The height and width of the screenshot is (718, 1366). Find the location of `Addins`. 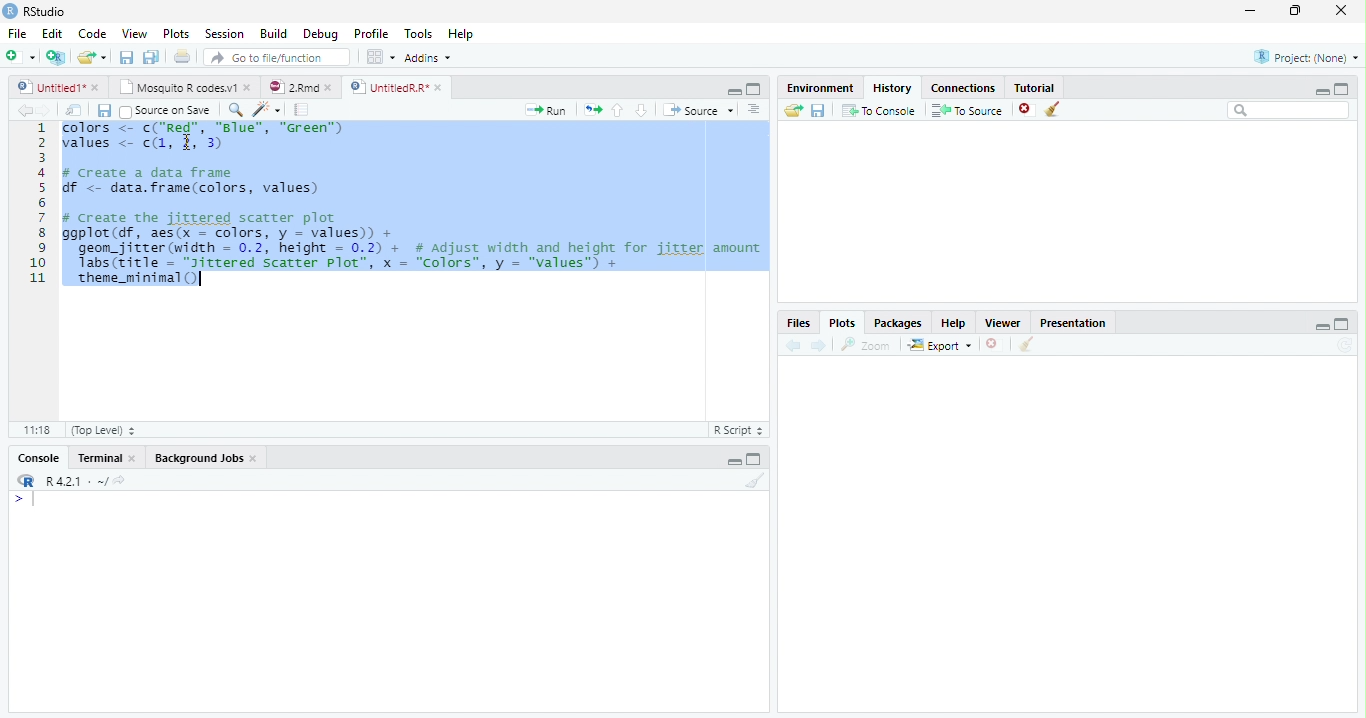

Addins is located at coordinates (428, 58).